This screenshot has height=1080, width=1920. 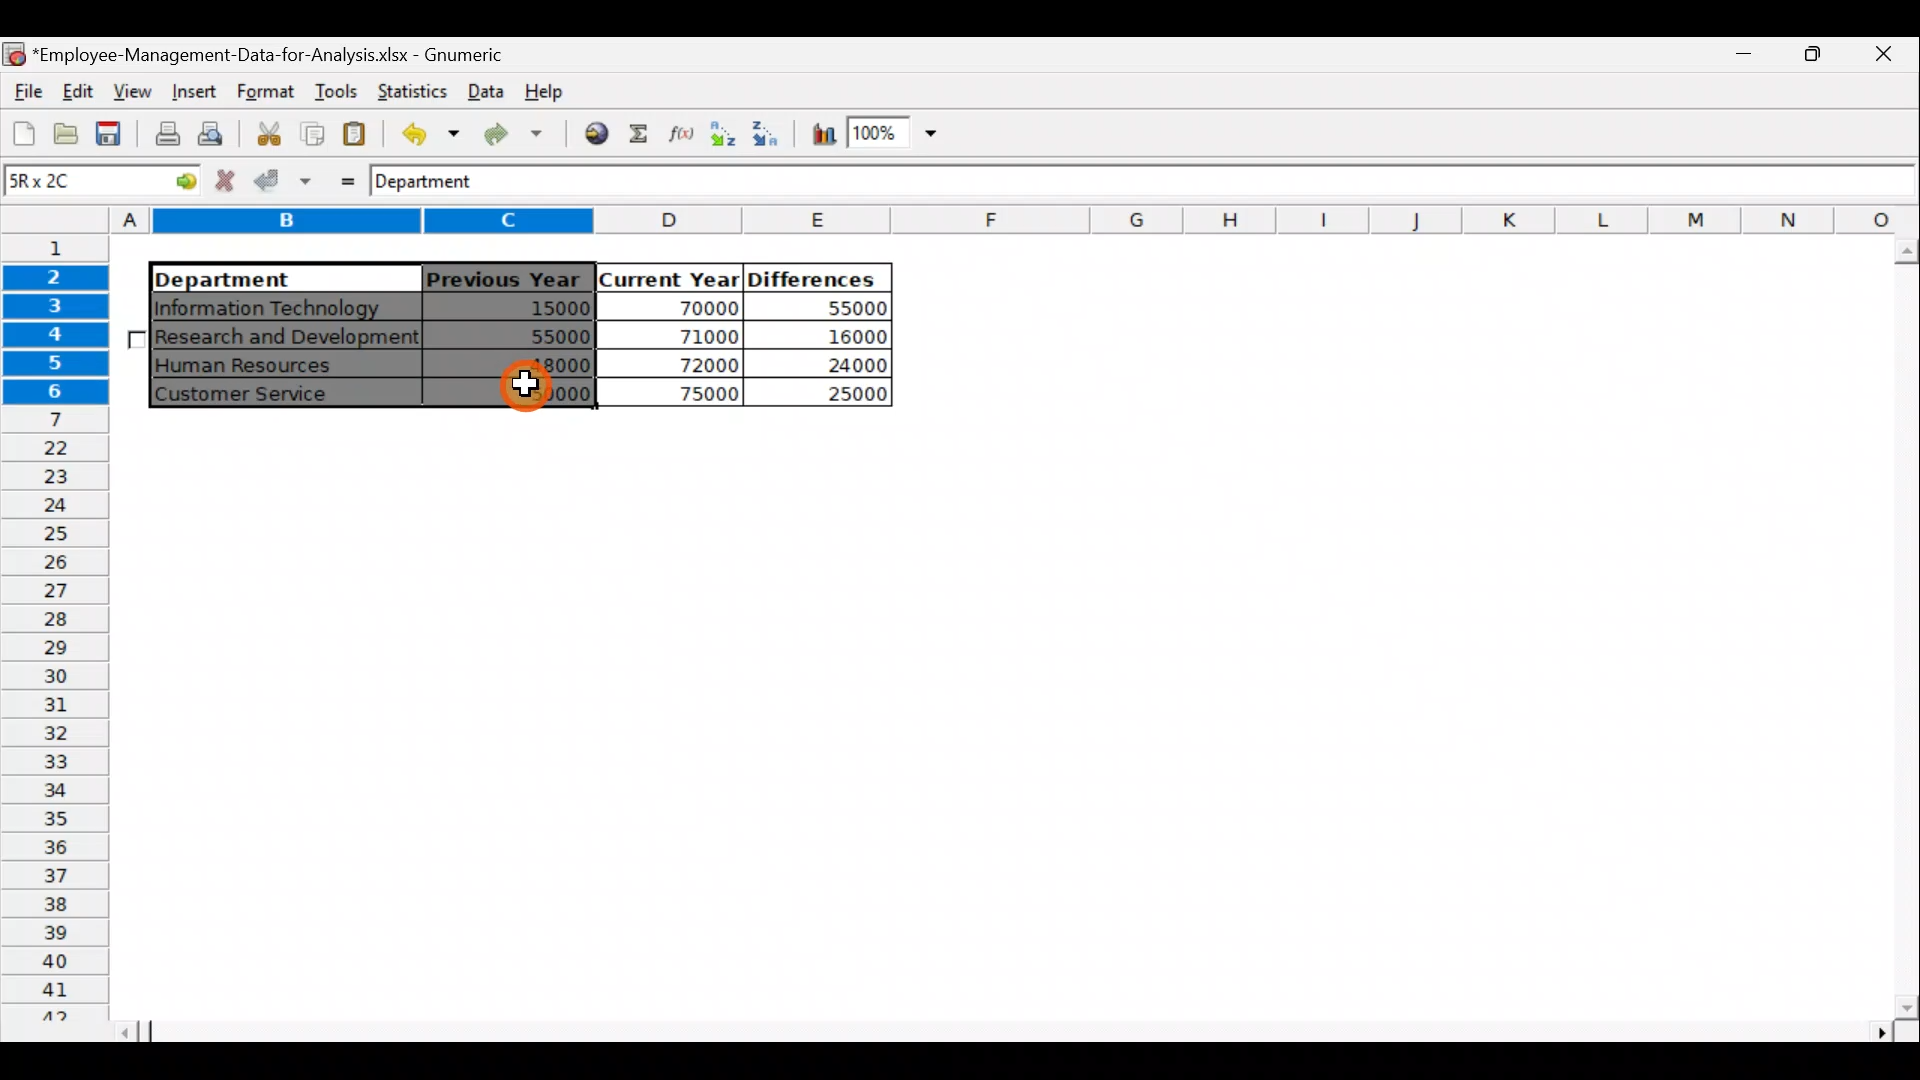 What do you see at coordinates (288, 339) in the screenshot?
I see `Research and Development` at bounding box center [288, 339].